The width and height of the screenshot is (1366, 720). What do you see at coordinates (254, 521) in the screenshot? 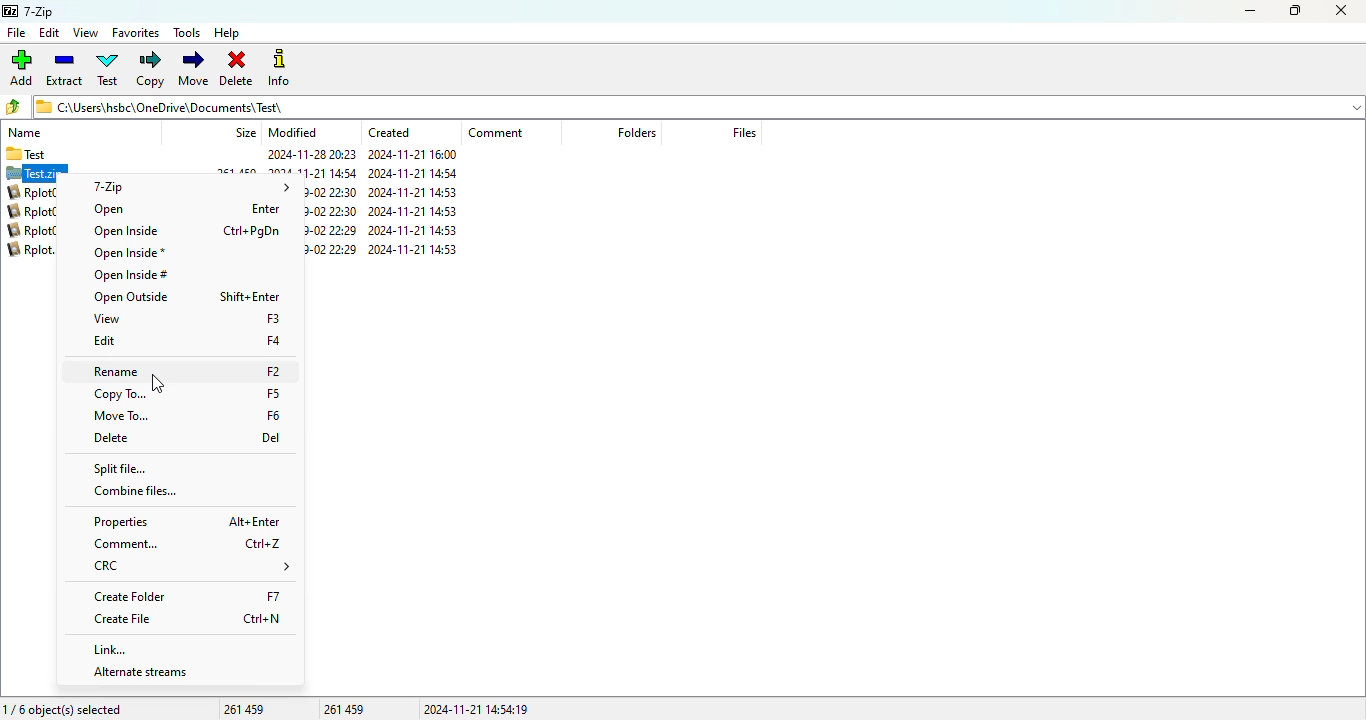
I see `Alt+Enter` at bounding box center [254, 521].